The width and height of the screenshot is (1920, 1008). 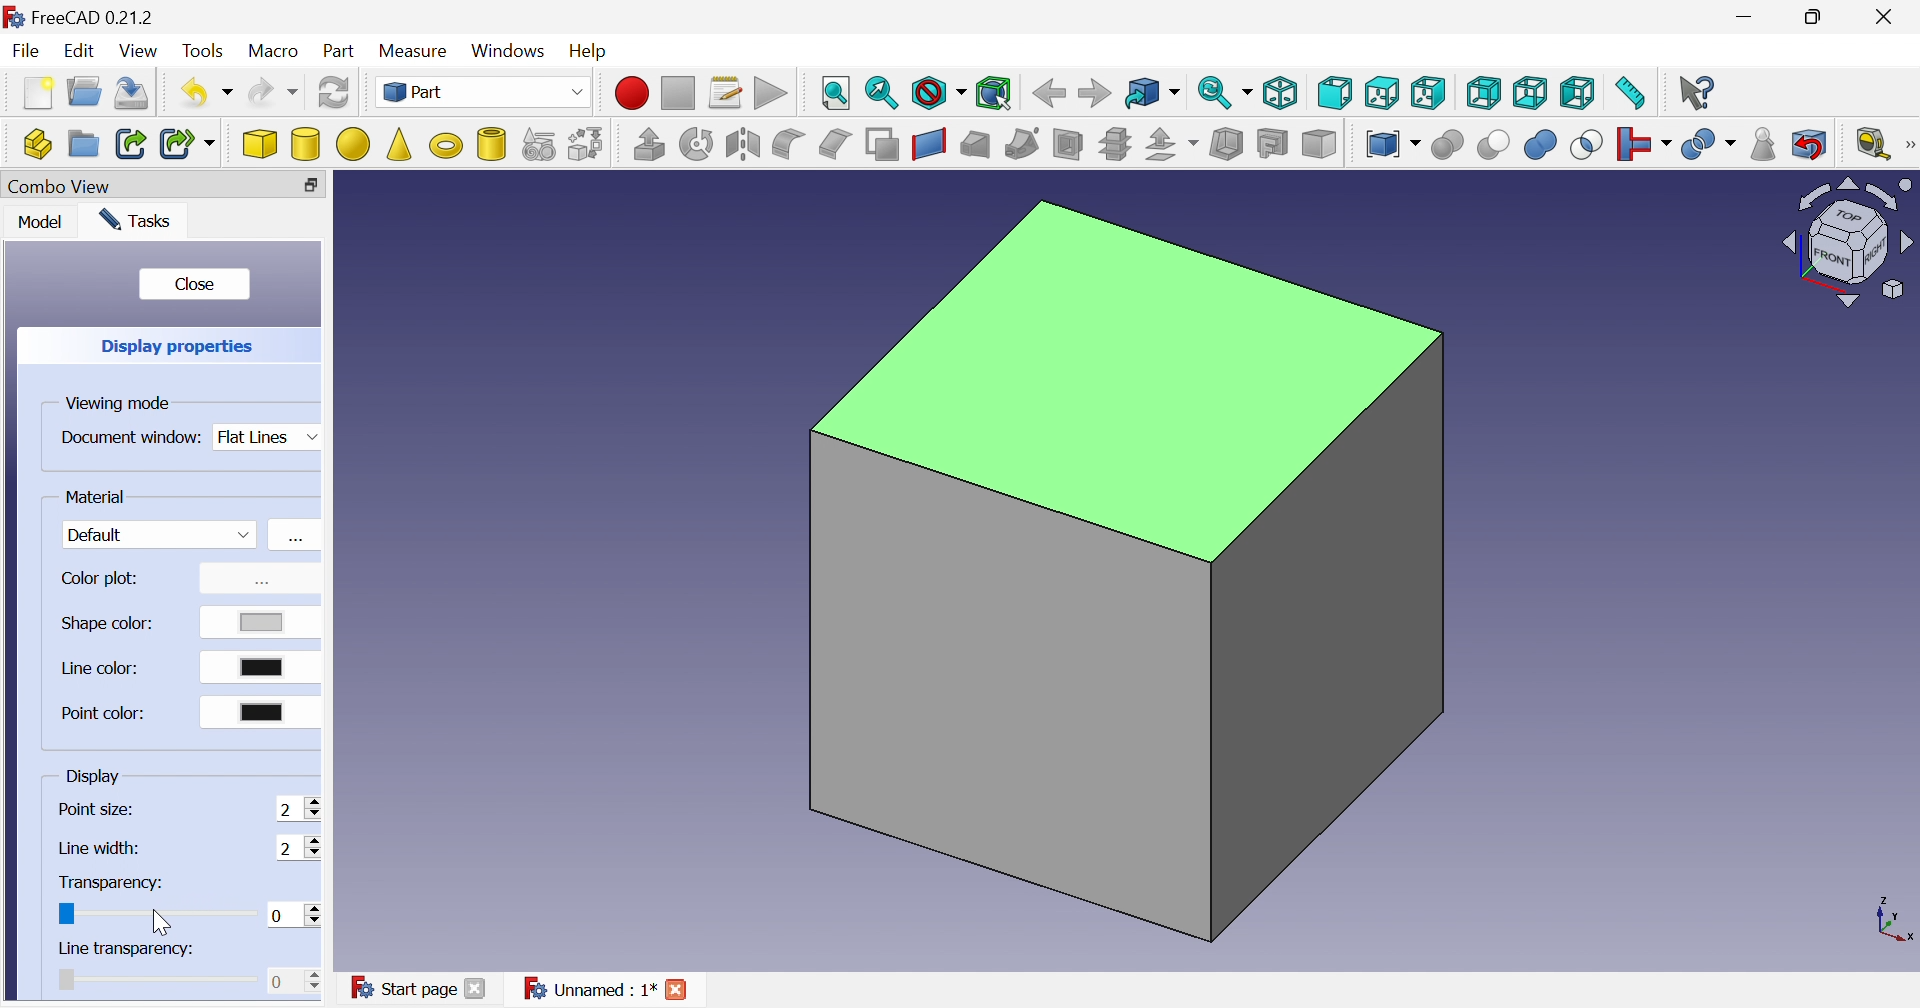 I want to click on Isometric, so click(x=1279, y=92).